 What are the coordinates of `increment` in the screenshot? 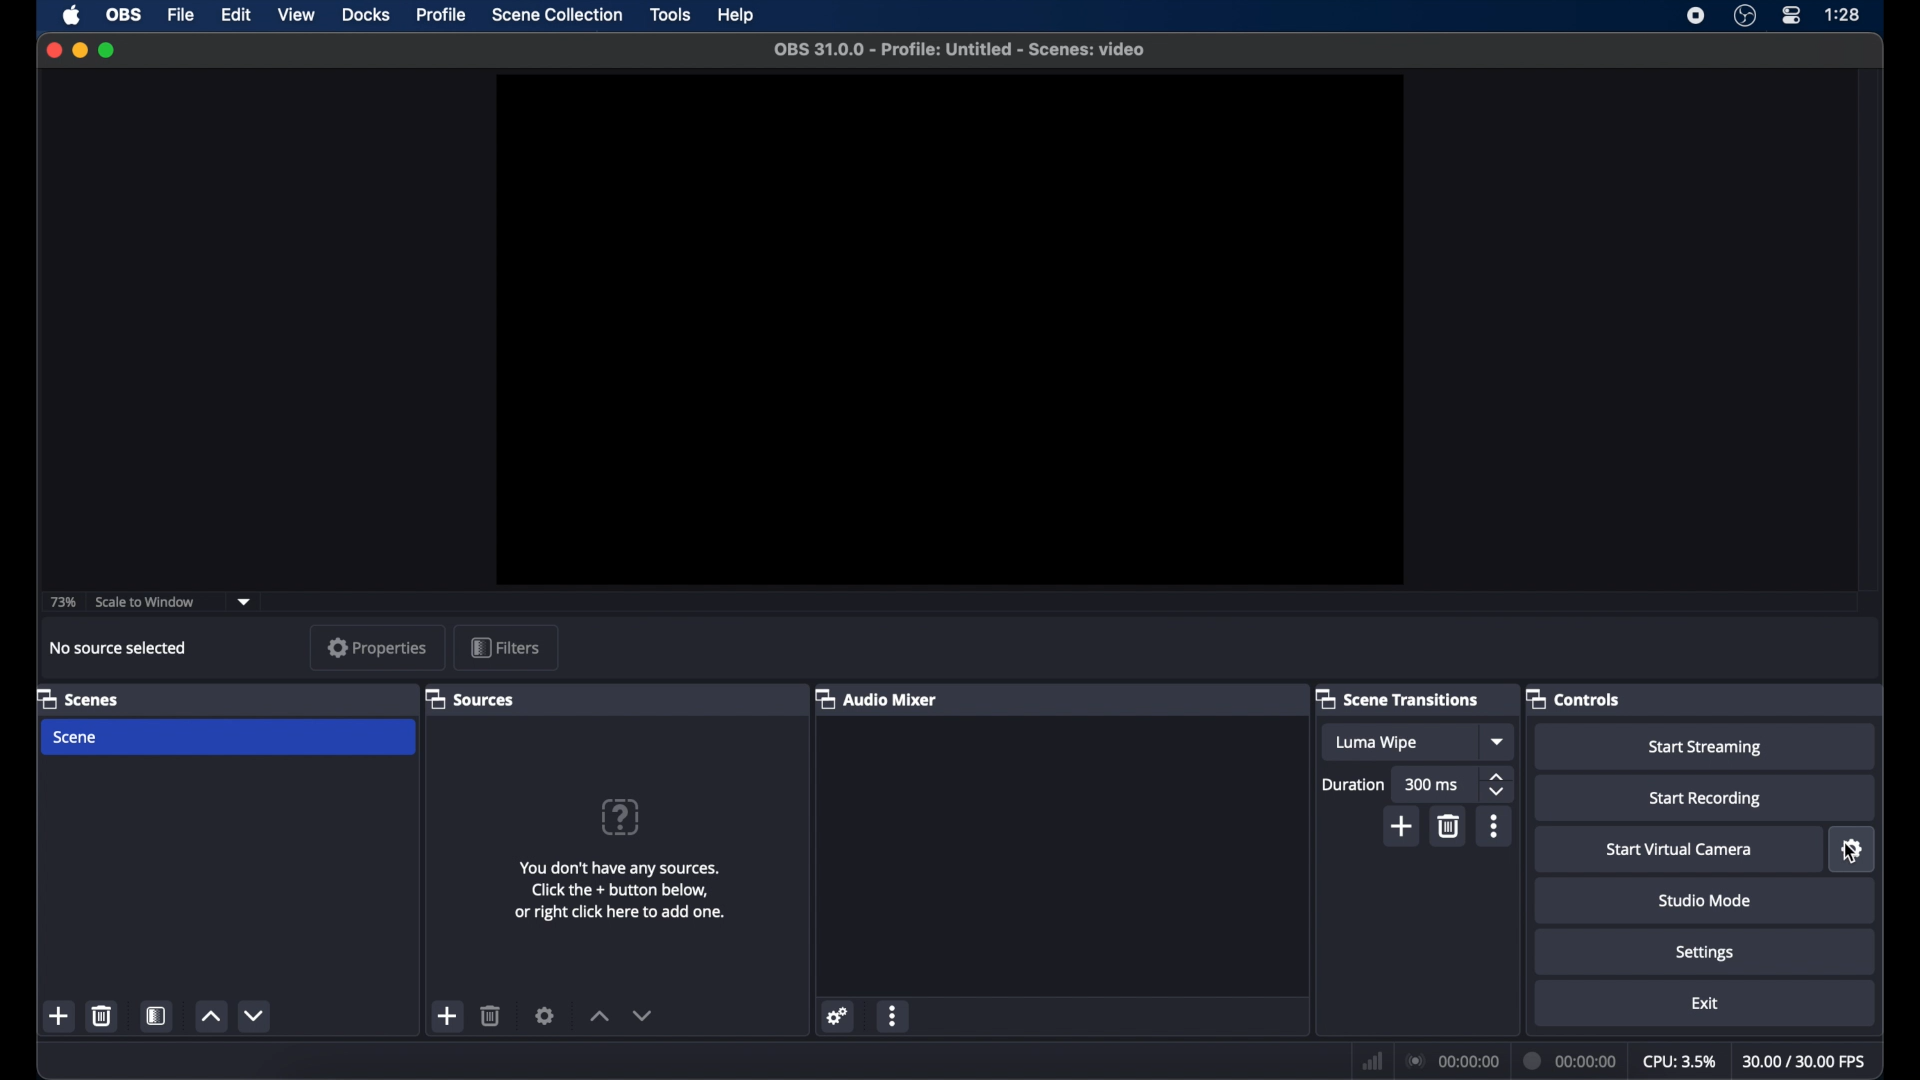 It's located at (209, 1016).